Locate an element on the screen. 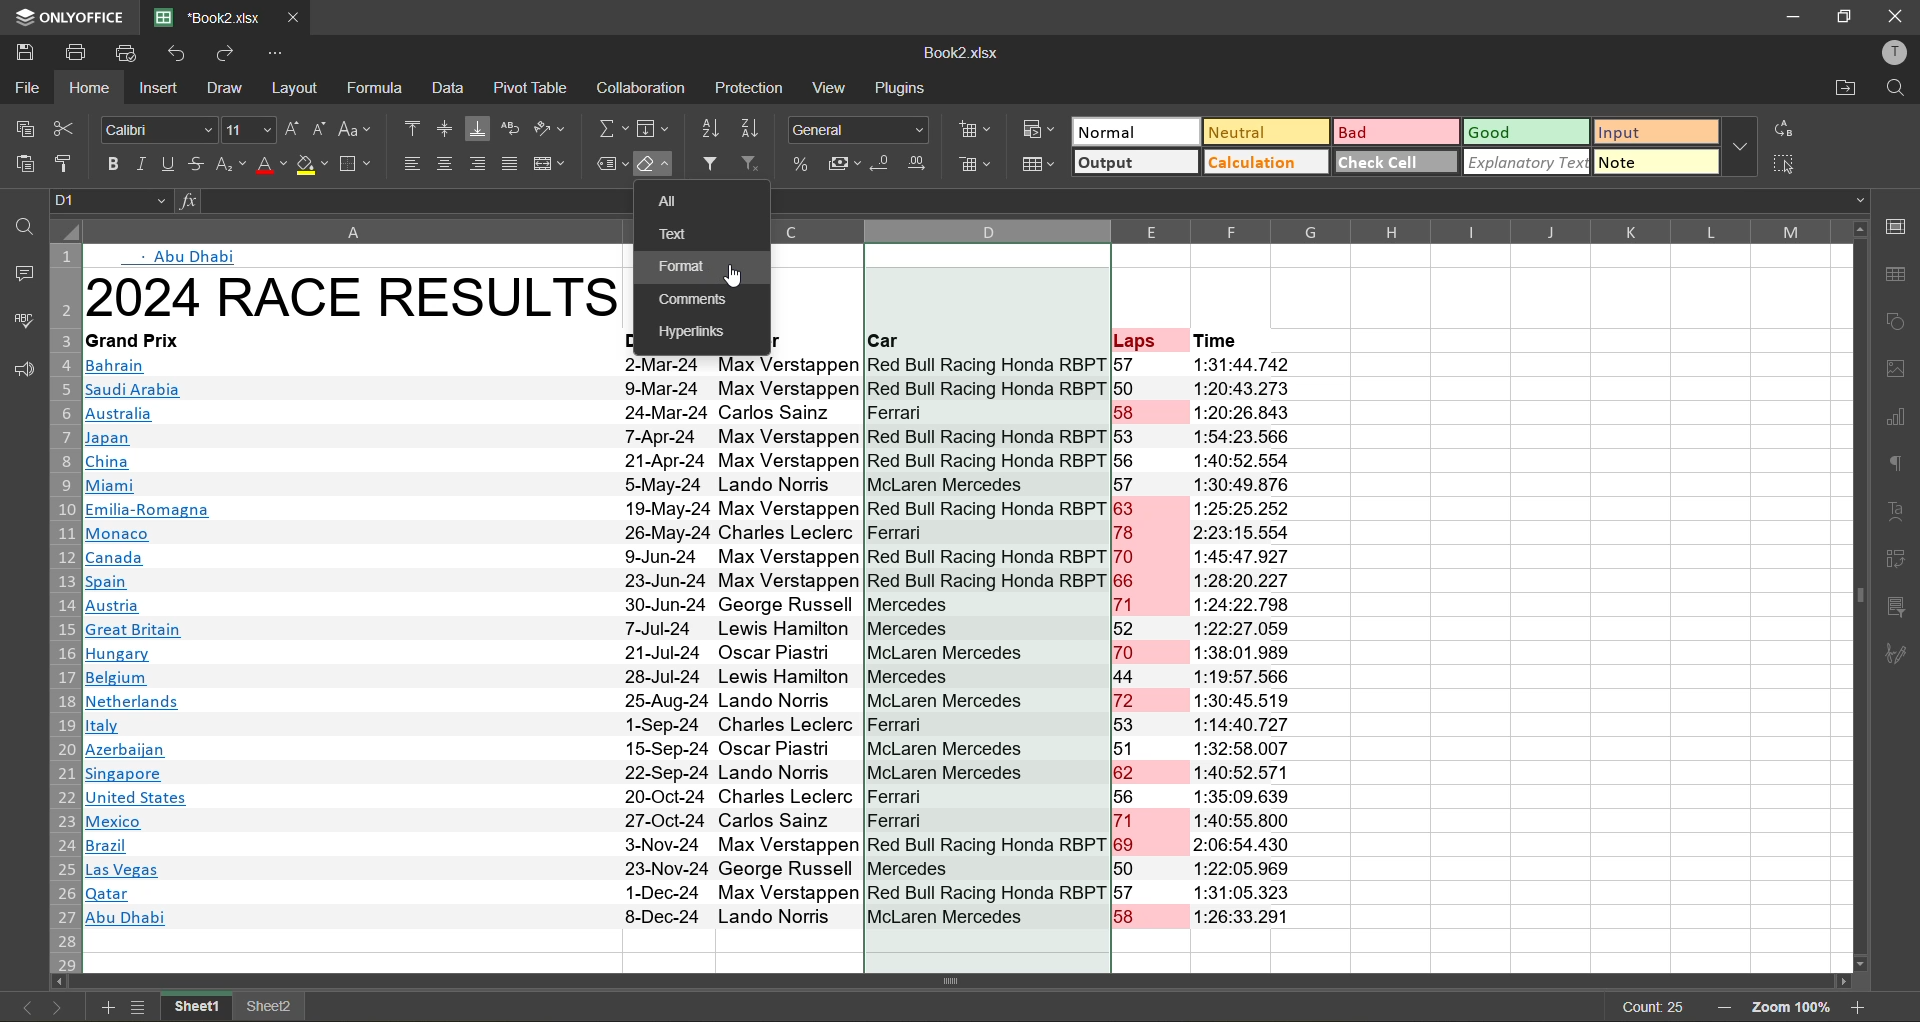  General is located at coordinates (857, 127).